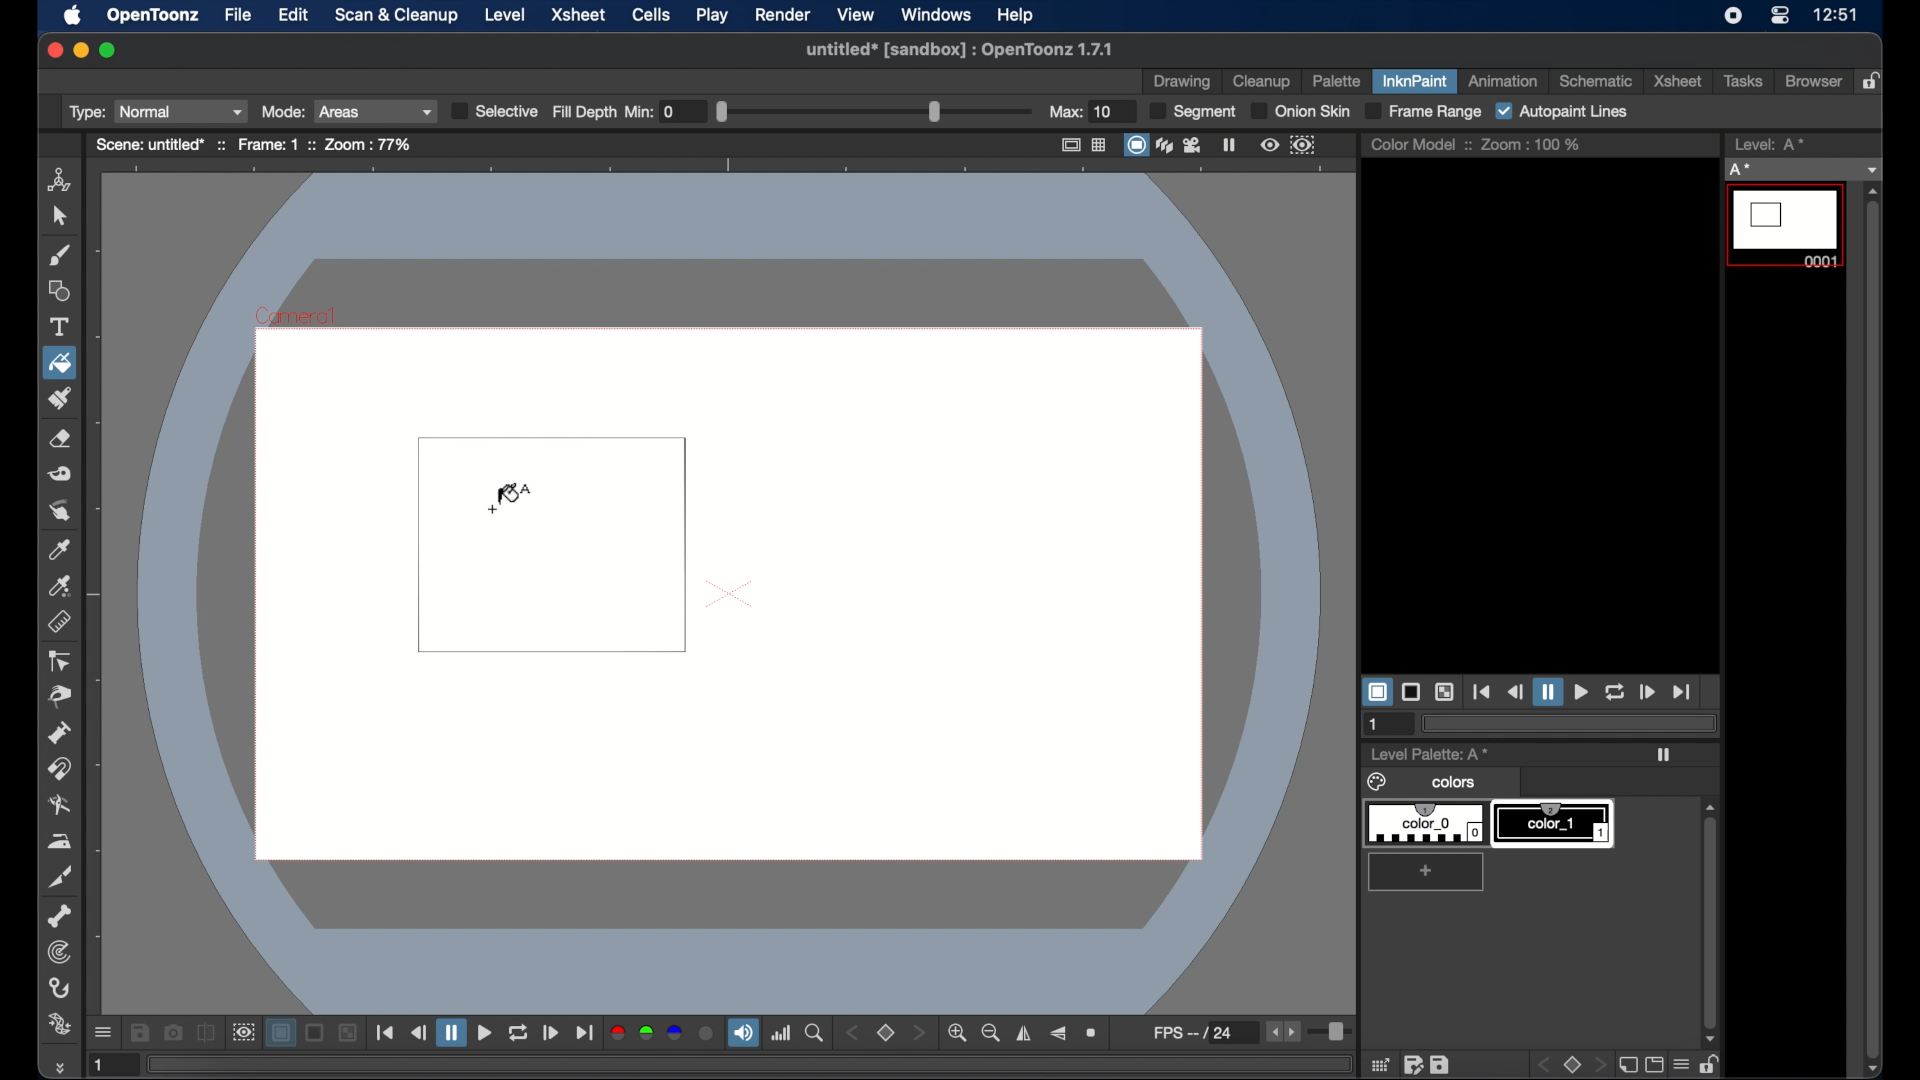 This screenshot has width=1920, height=1080. Describe the element at coordinates (242, 1033) in the screenshot. I see `sub camera view` at that location.